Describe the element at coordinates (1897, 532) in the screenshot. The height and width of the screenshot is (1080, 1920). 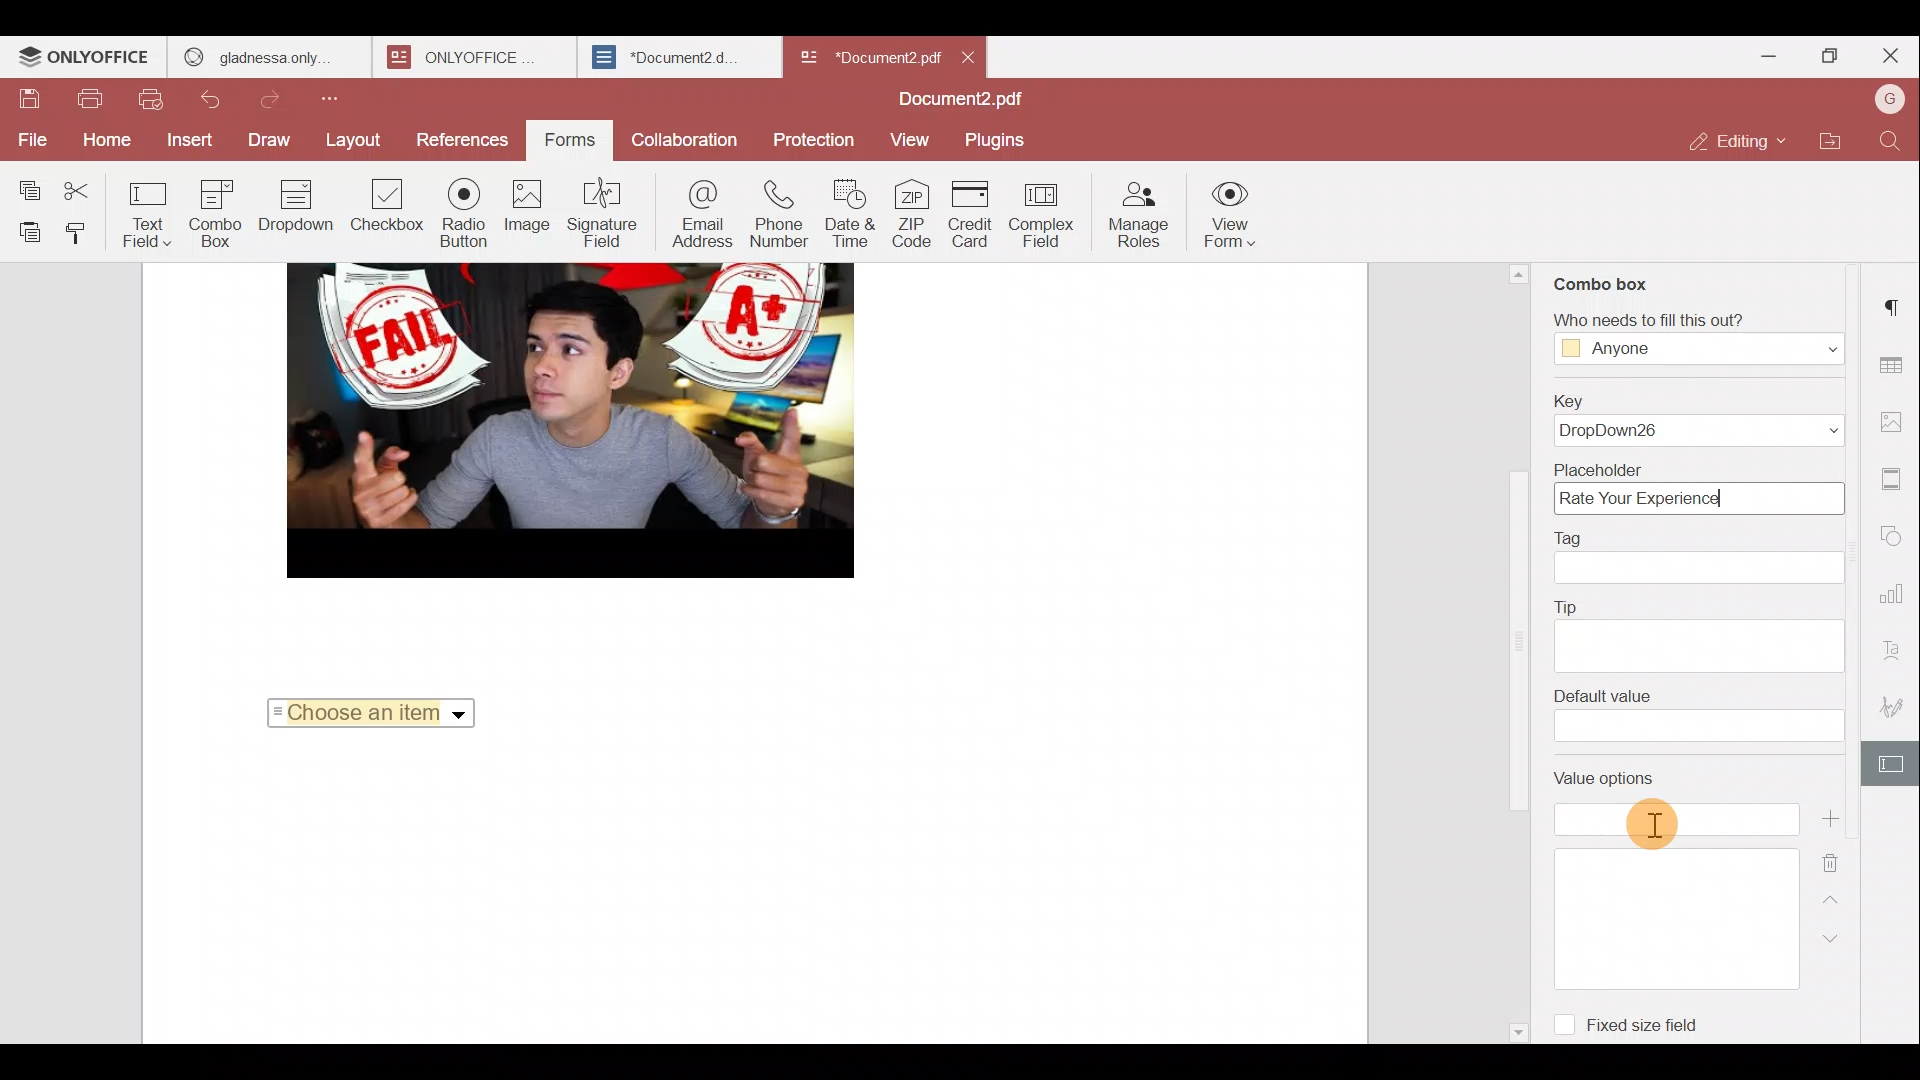
I see `Shapes settings` at that location.